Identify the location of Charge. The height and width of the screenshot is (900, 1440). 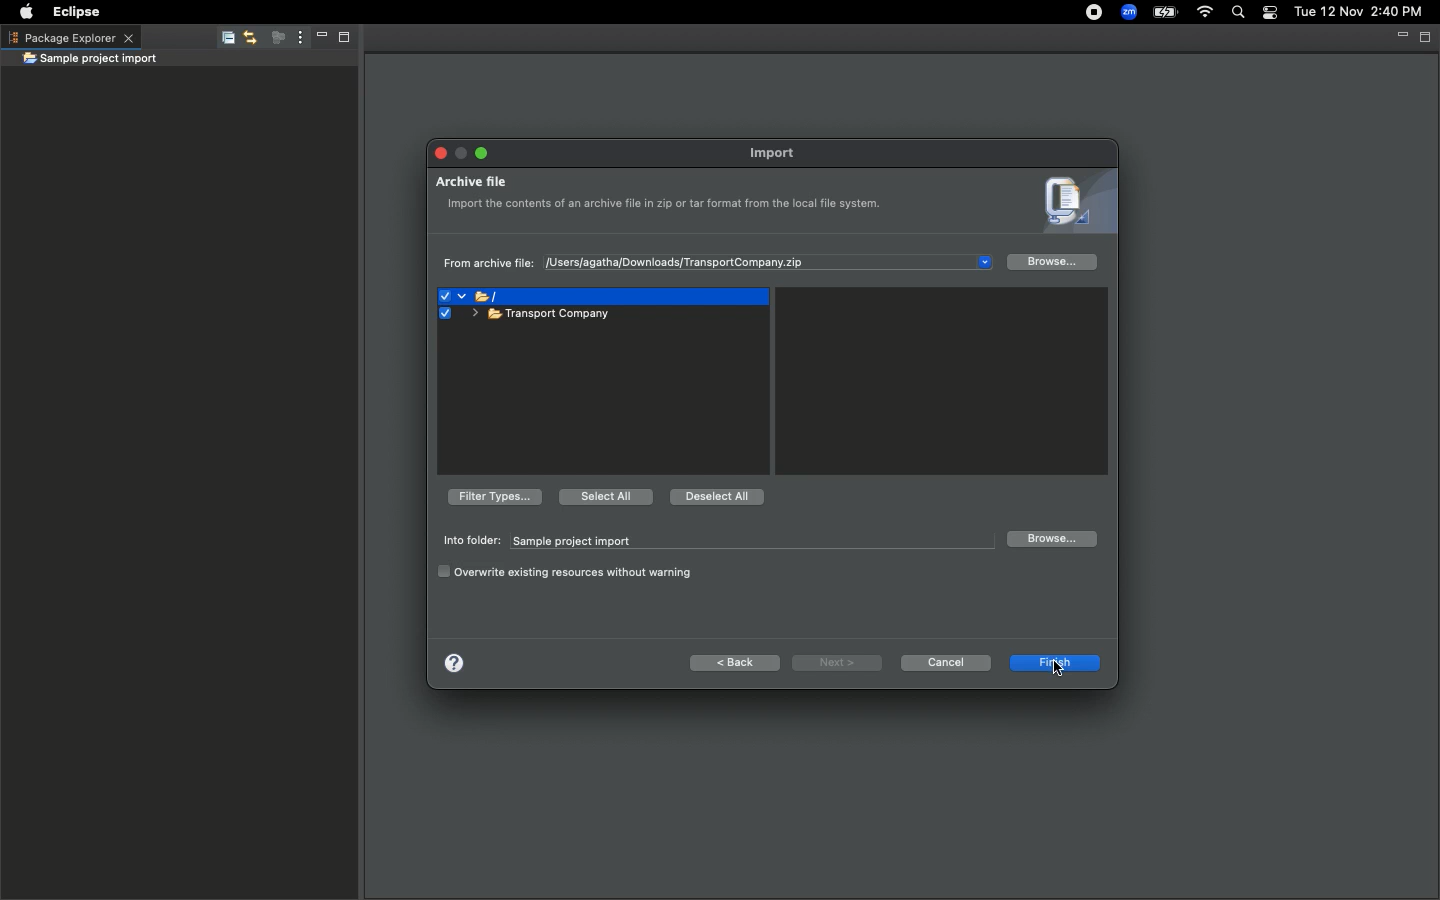
(1167, 12).